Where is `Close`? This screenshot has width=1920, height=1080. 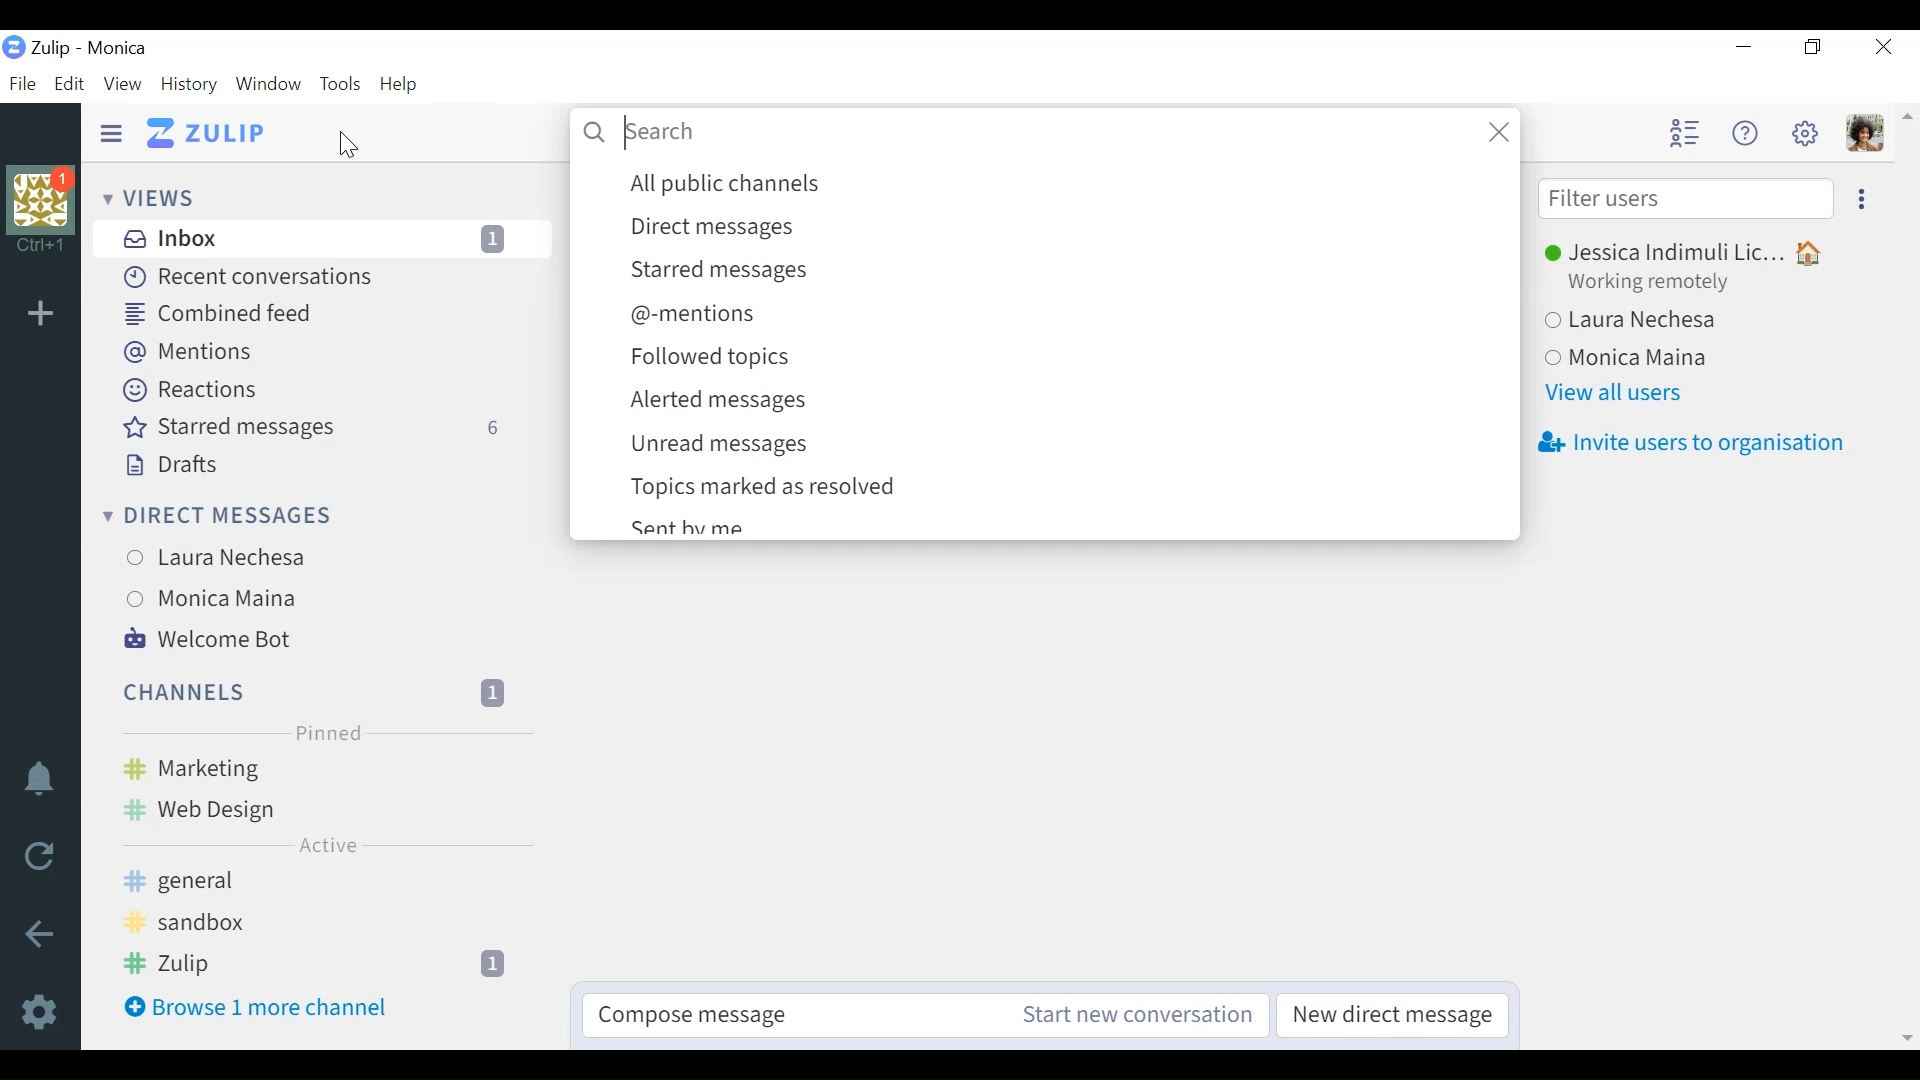 Close is located at coordinates (1880, 46).